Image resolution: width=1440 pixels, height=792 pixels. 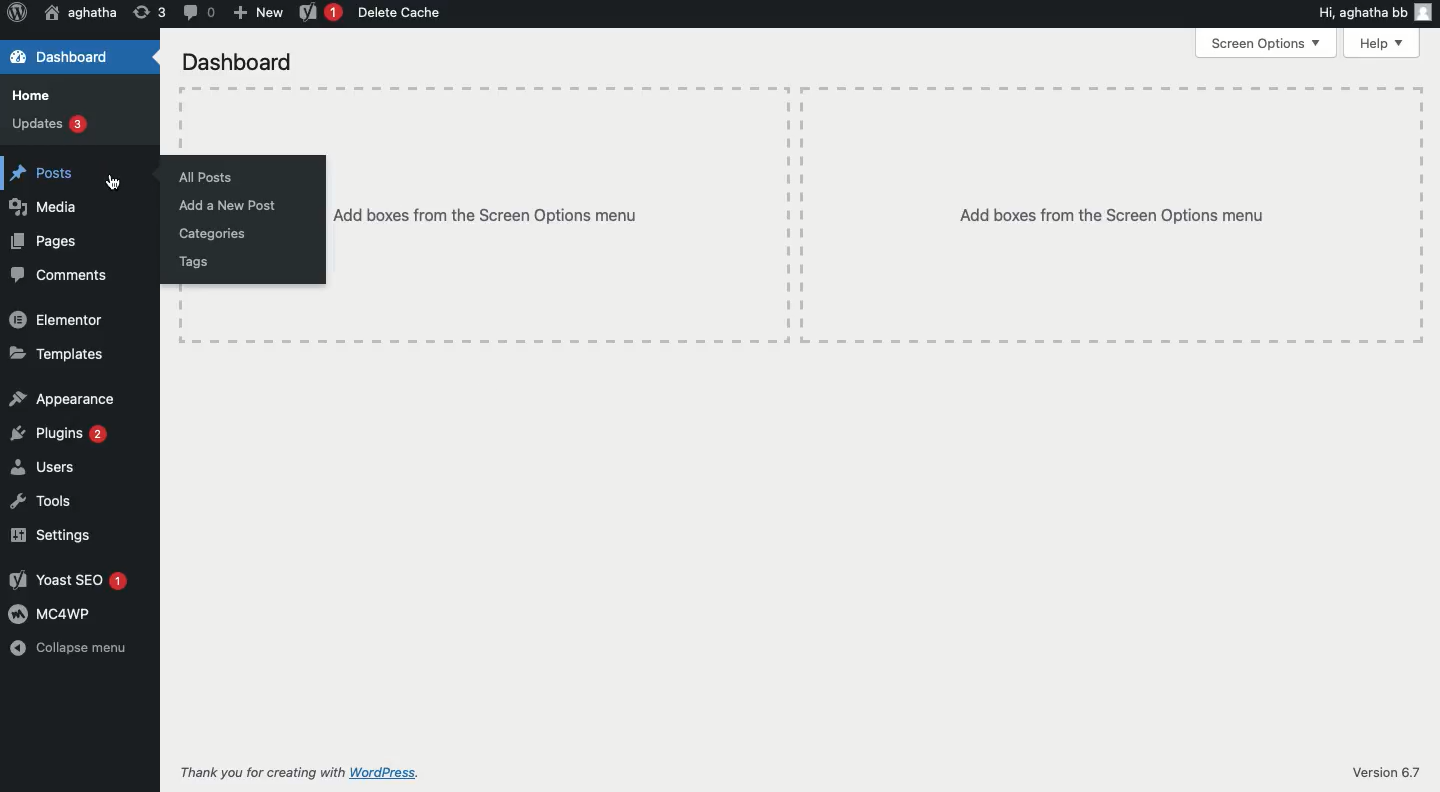 I want to click on Cursor, so click(x=118, y=184).